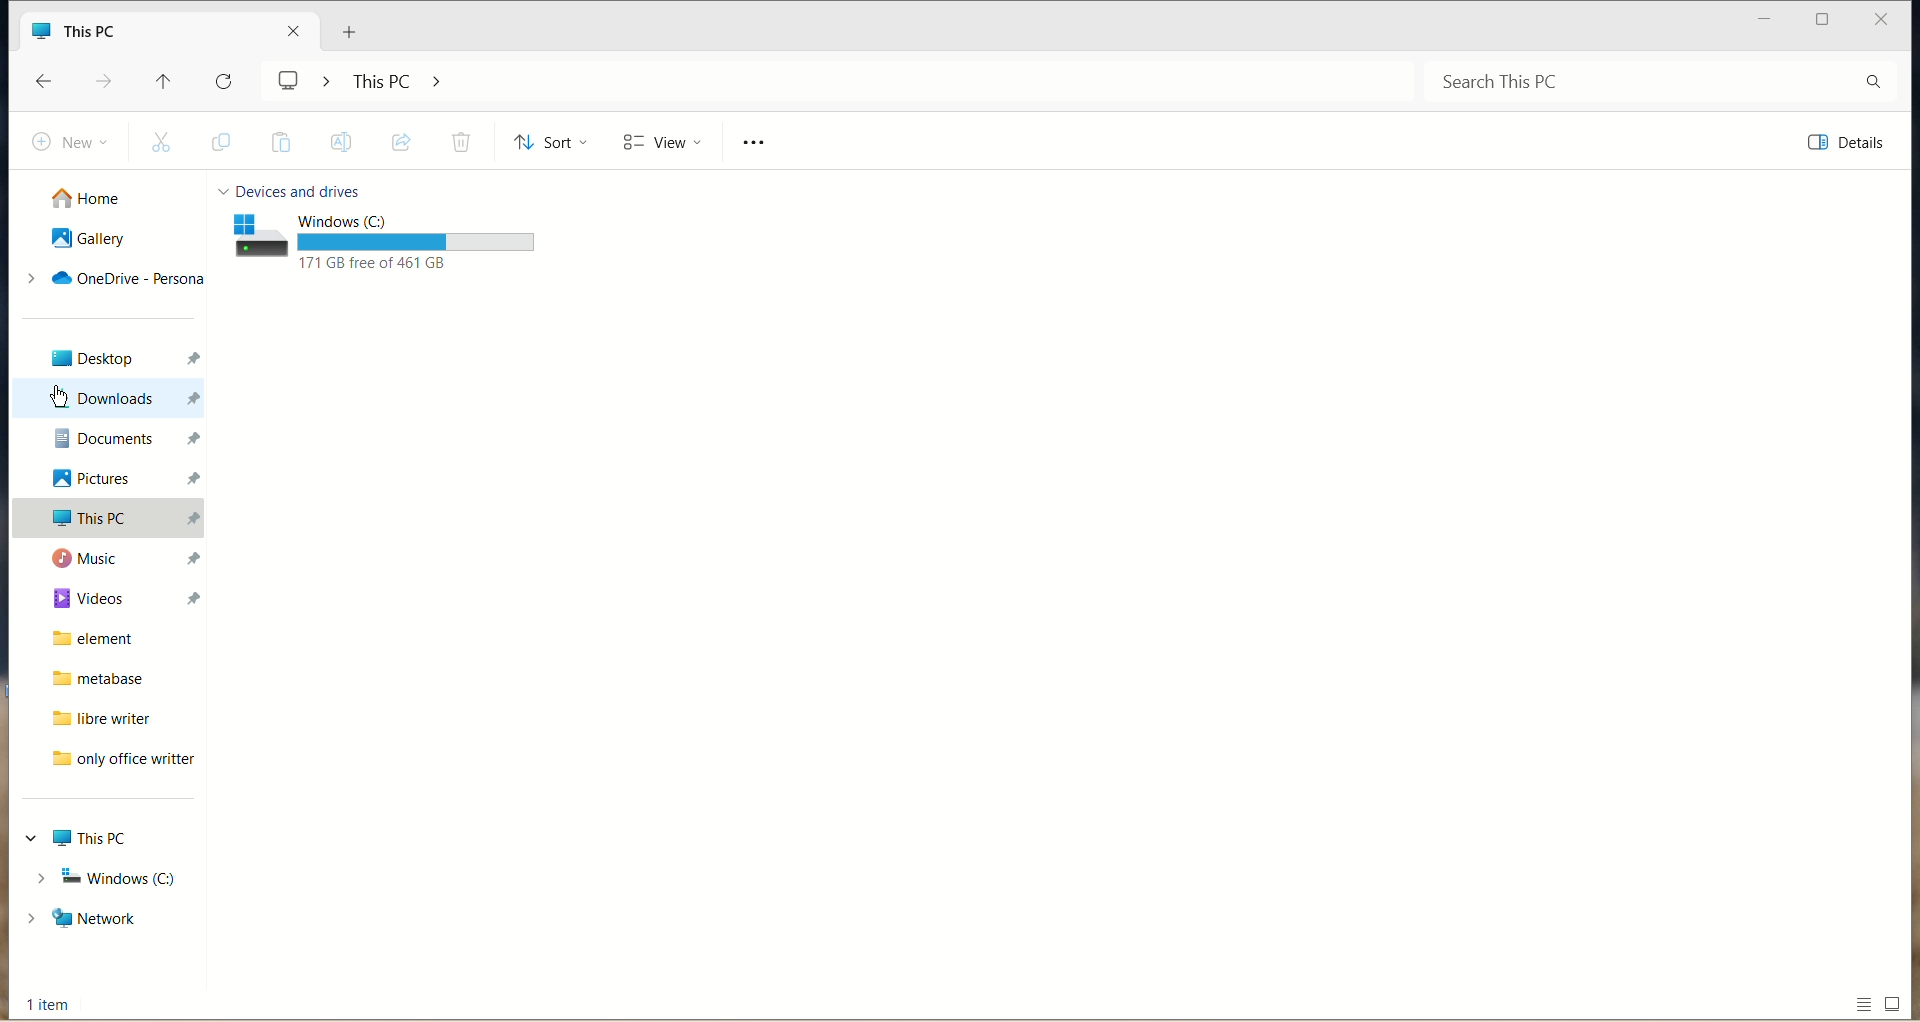 The height and width of the screenshot is (1022, 1920). I want to click on icon, so click(42, 31).